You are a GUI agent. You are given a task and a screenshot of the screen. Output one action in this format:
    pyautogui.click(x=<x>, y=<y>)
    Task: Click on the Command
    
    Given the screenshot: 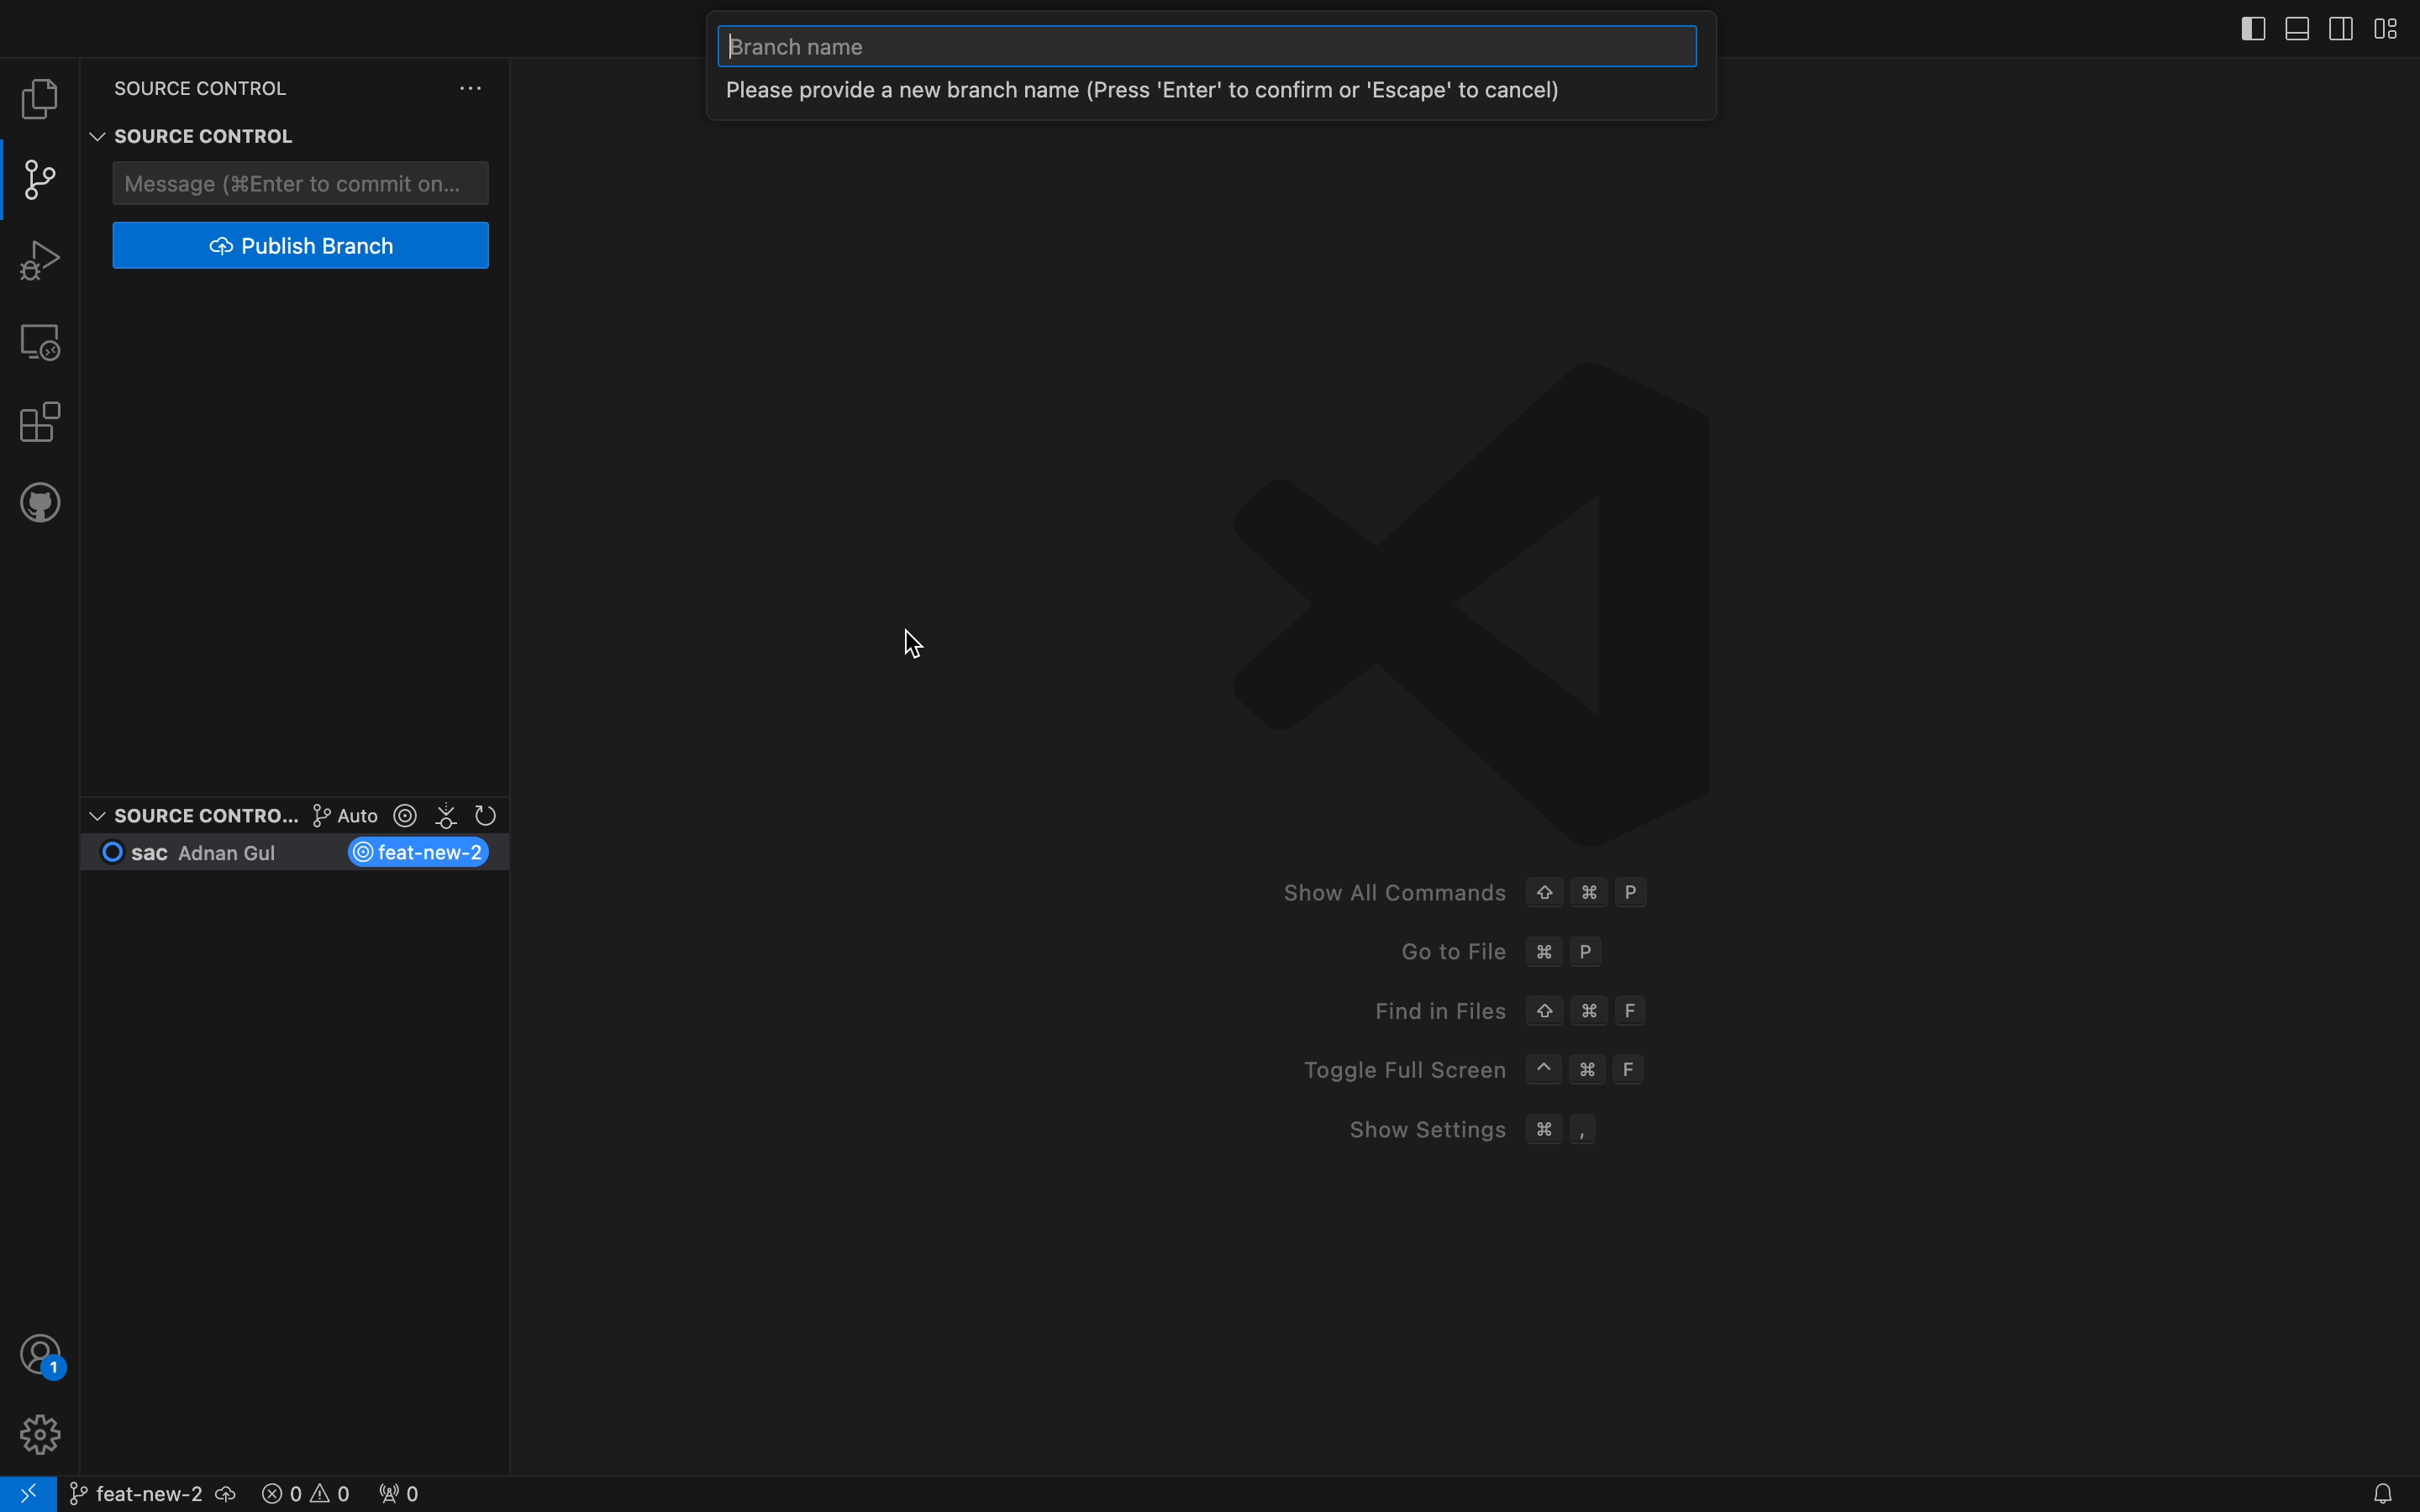 What is the action you would take?
    pyautogui.click(x=1595, y=1073)
    